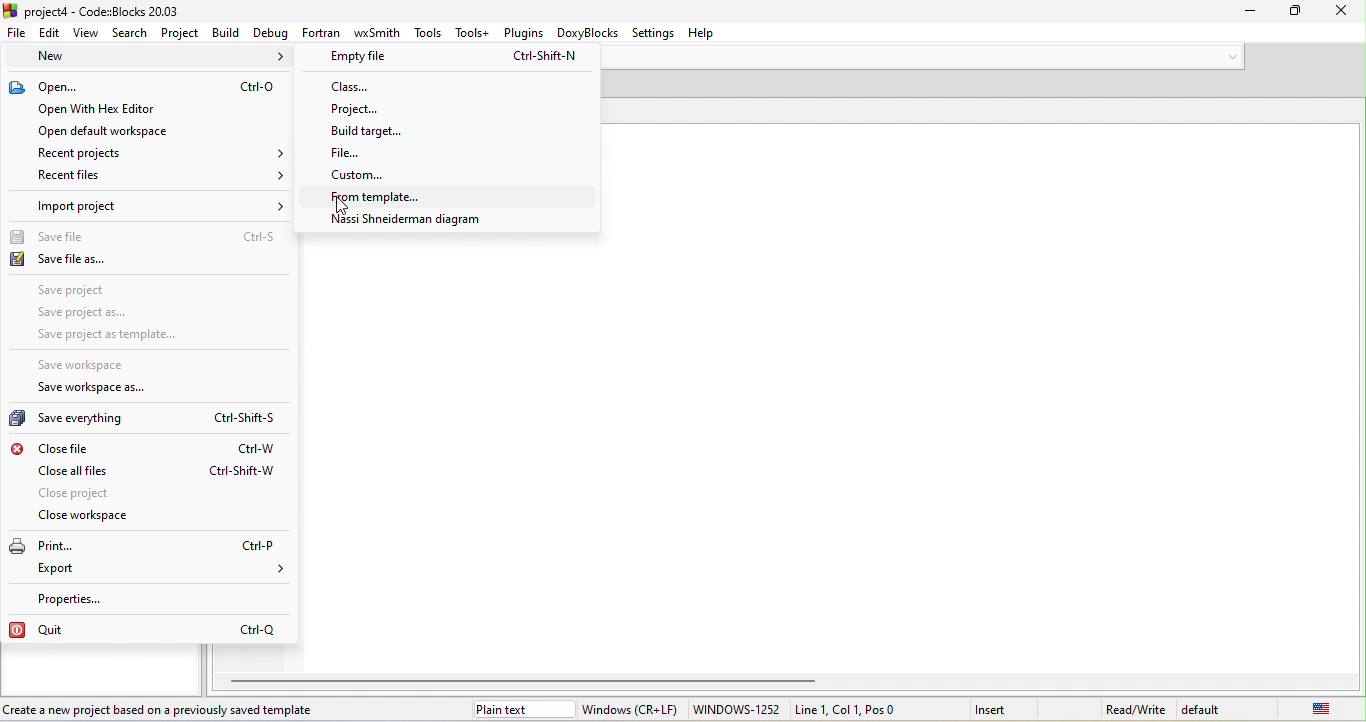 This screenshot has height=722, width=1366. Describe the element at coordinates (529, 680) in the screenshot. I see `horizontal scroll bar` at that location.